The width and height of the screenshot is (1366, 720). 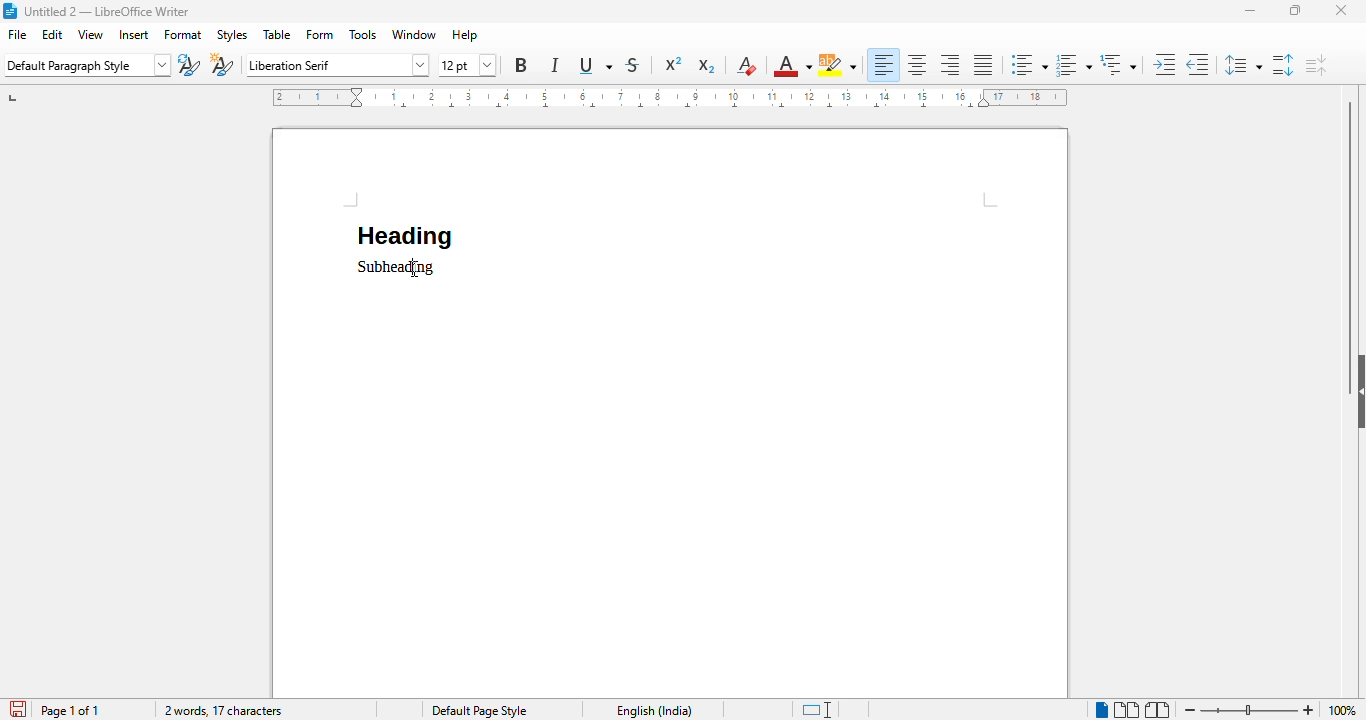 What do you see at coordinates (363, 35) in the screenshot?
I see `tools` at bounding box center [363, 35].